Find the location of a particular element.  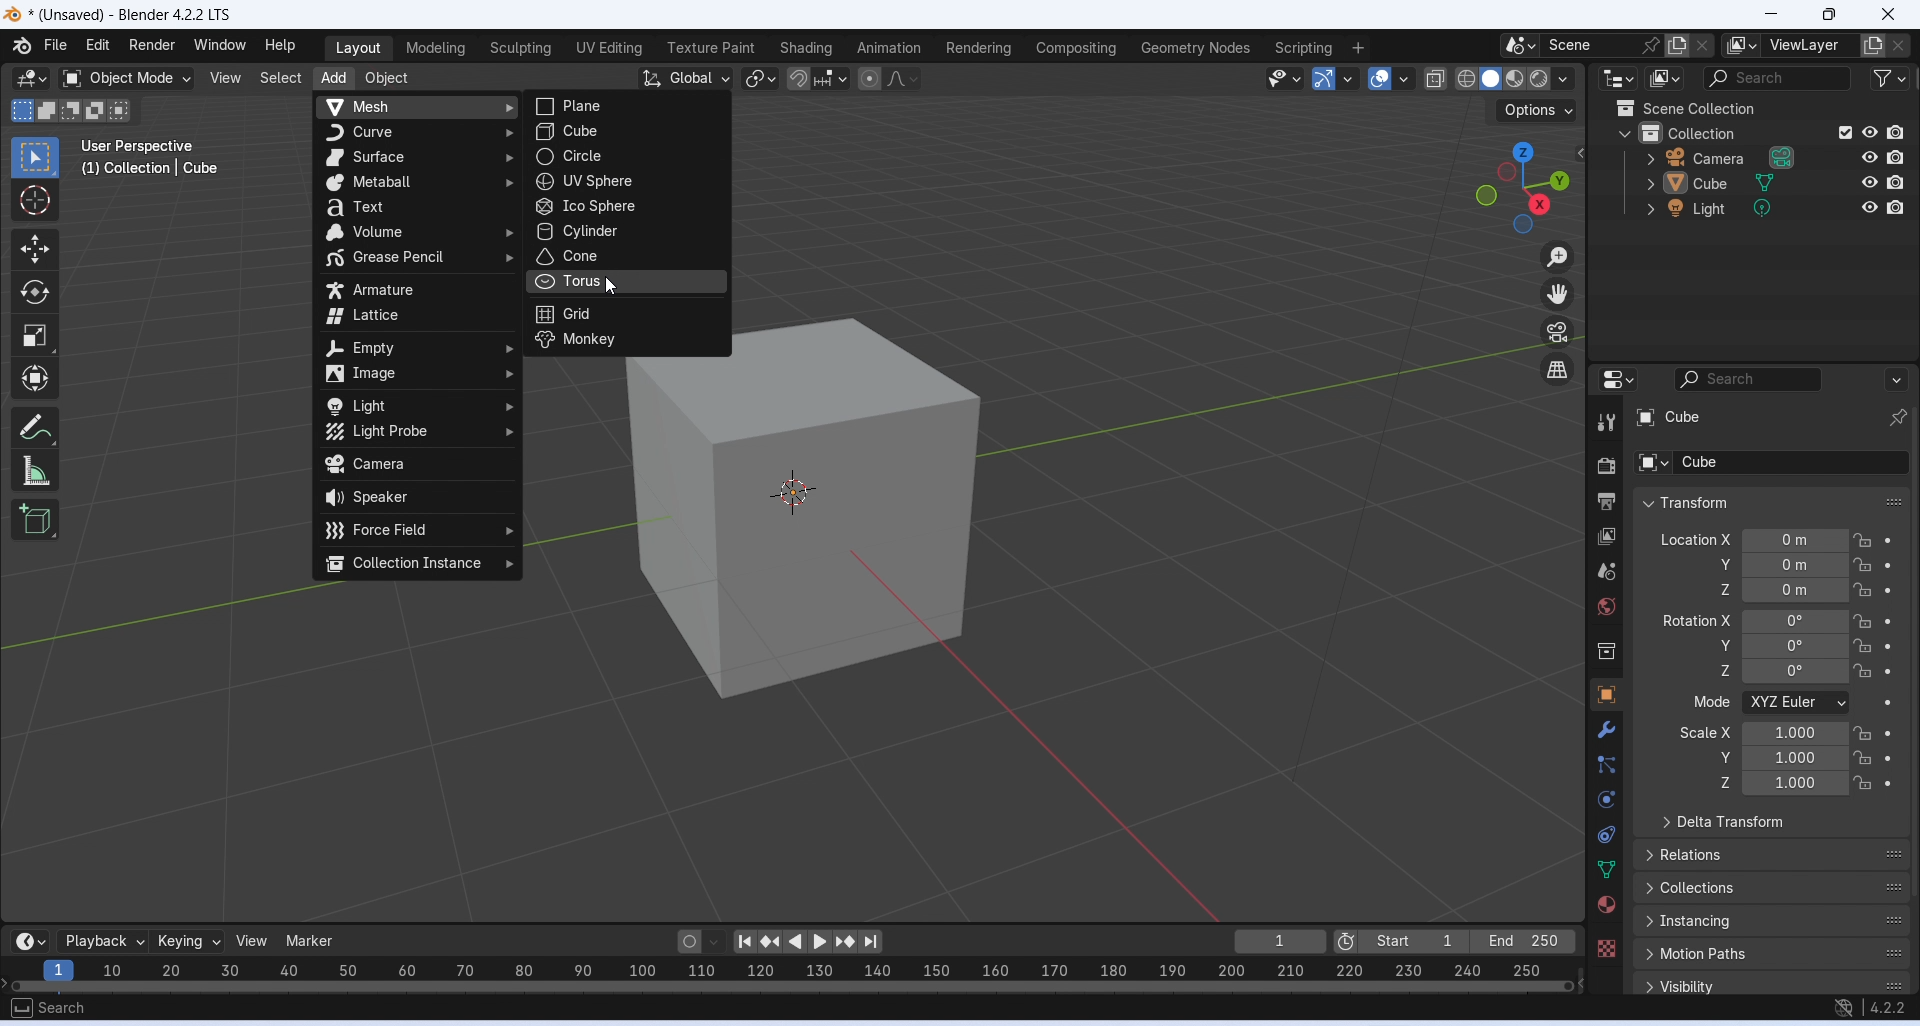

Y scale is located at coordinates (1819, 758).